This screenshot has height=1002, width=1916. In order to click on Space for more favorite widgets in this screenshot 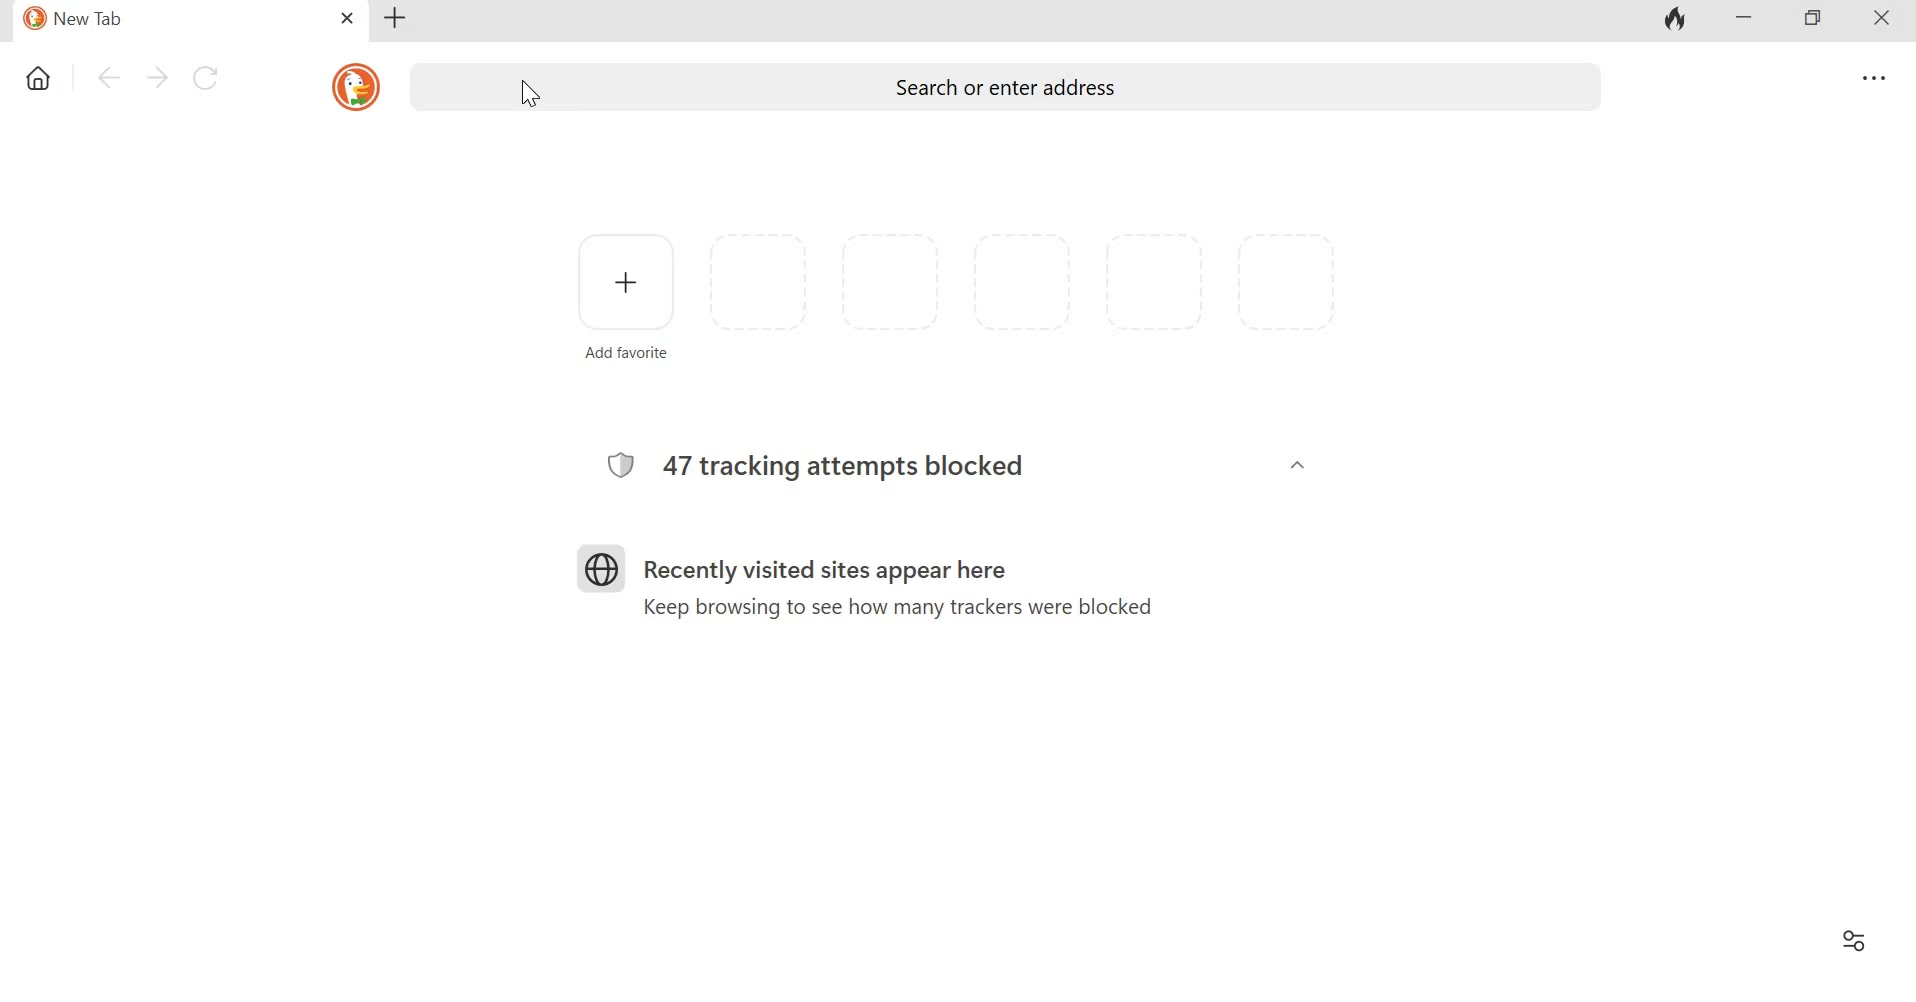, I will do `click(1023, 282)`.